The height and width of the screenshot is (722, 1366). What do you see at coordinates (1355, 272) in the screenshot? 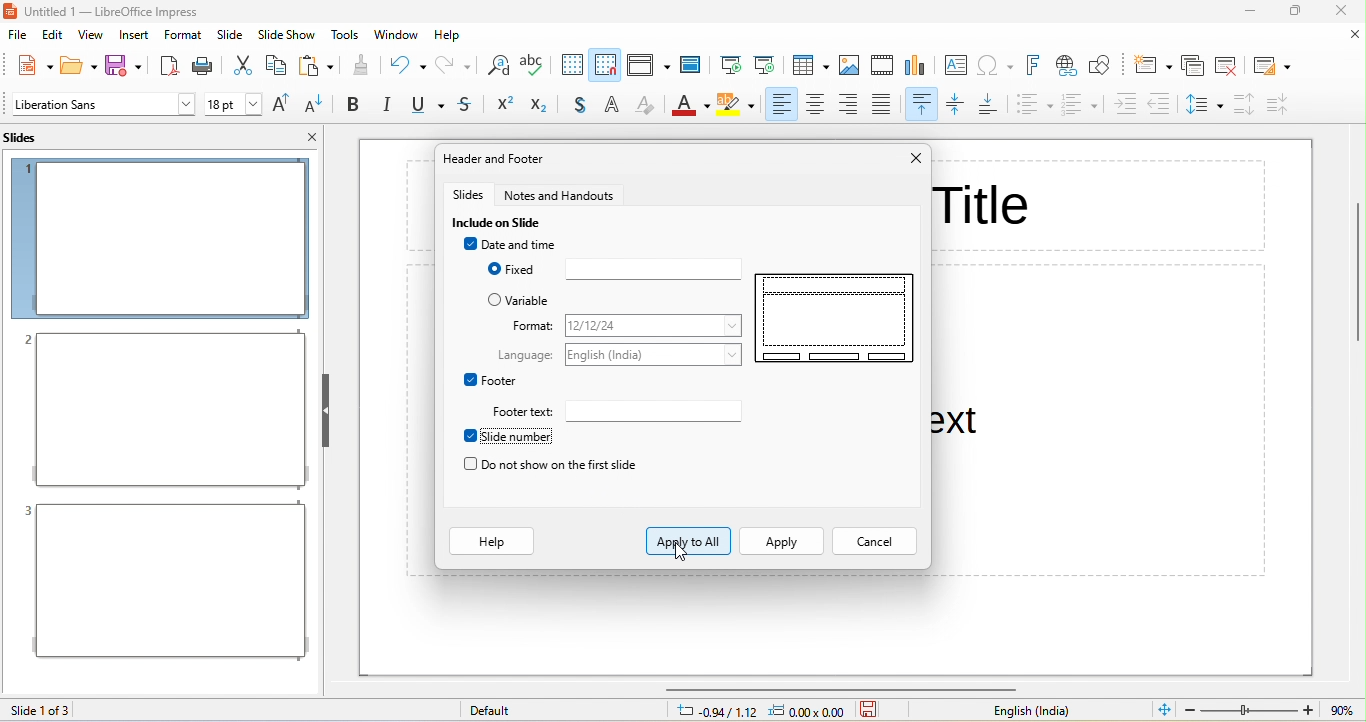
I see `vertical scroll bar` at bounding box center [1355, 272].